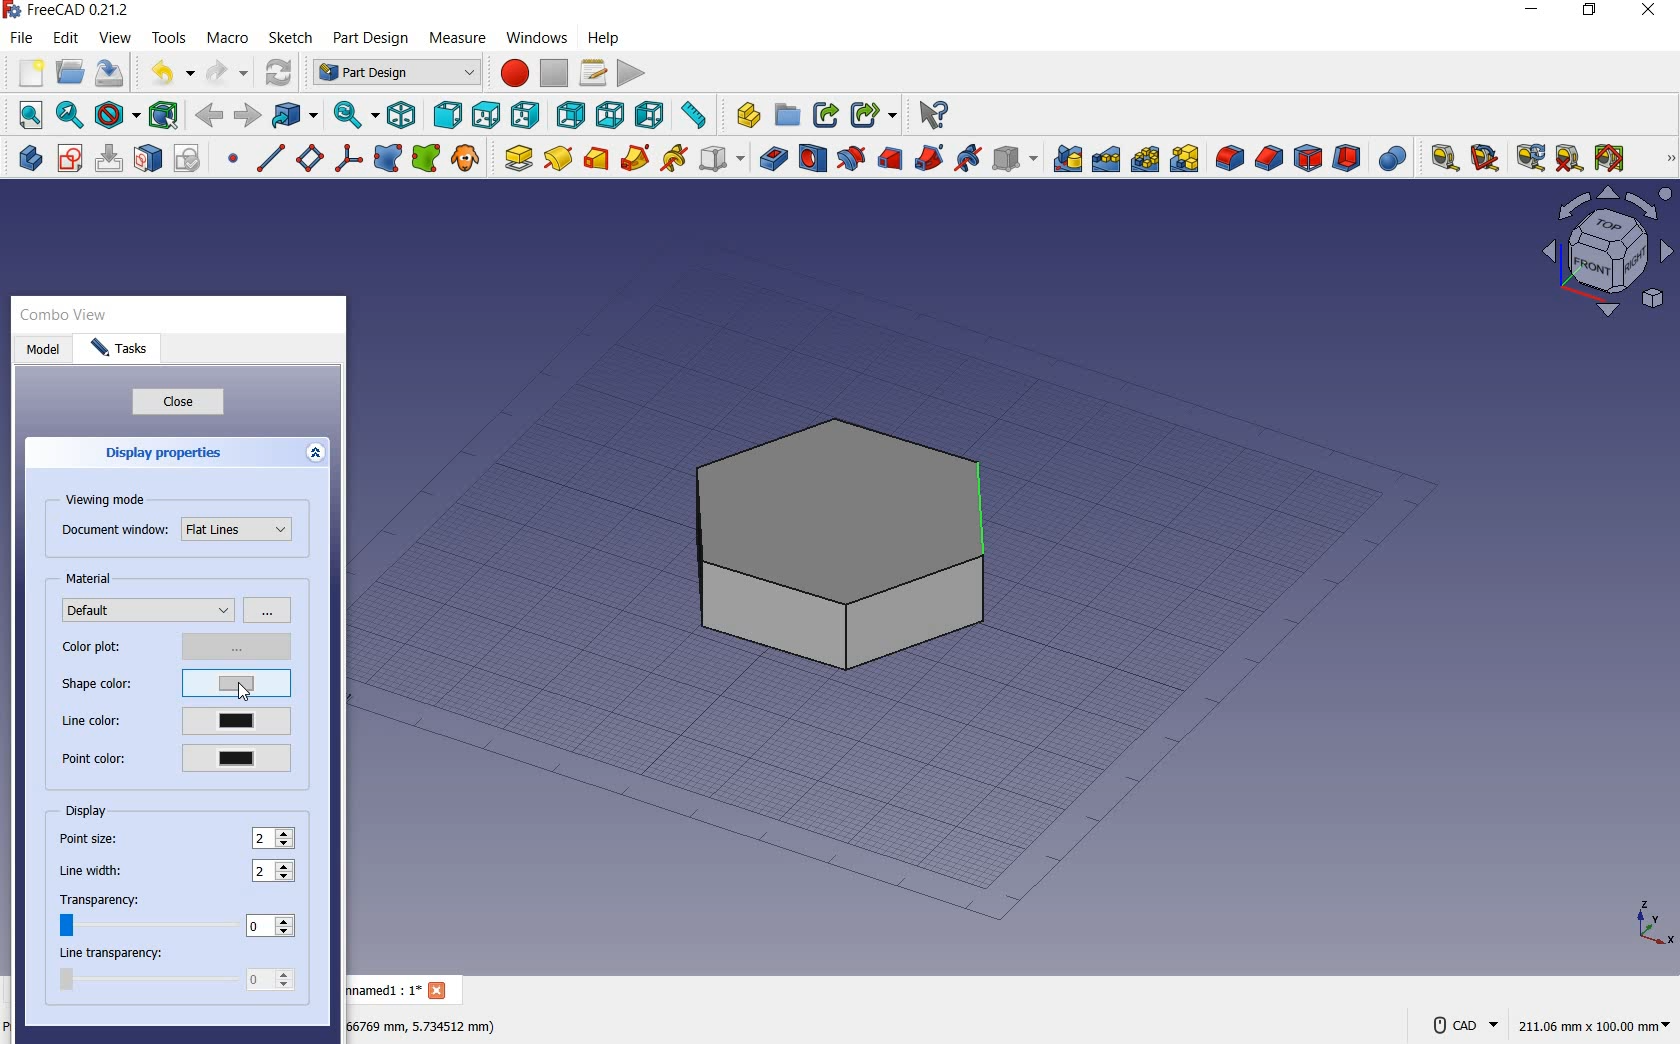 The width and height of the screenshot is (1680, 1044). I want to click on additive loft, so click(596, 158).